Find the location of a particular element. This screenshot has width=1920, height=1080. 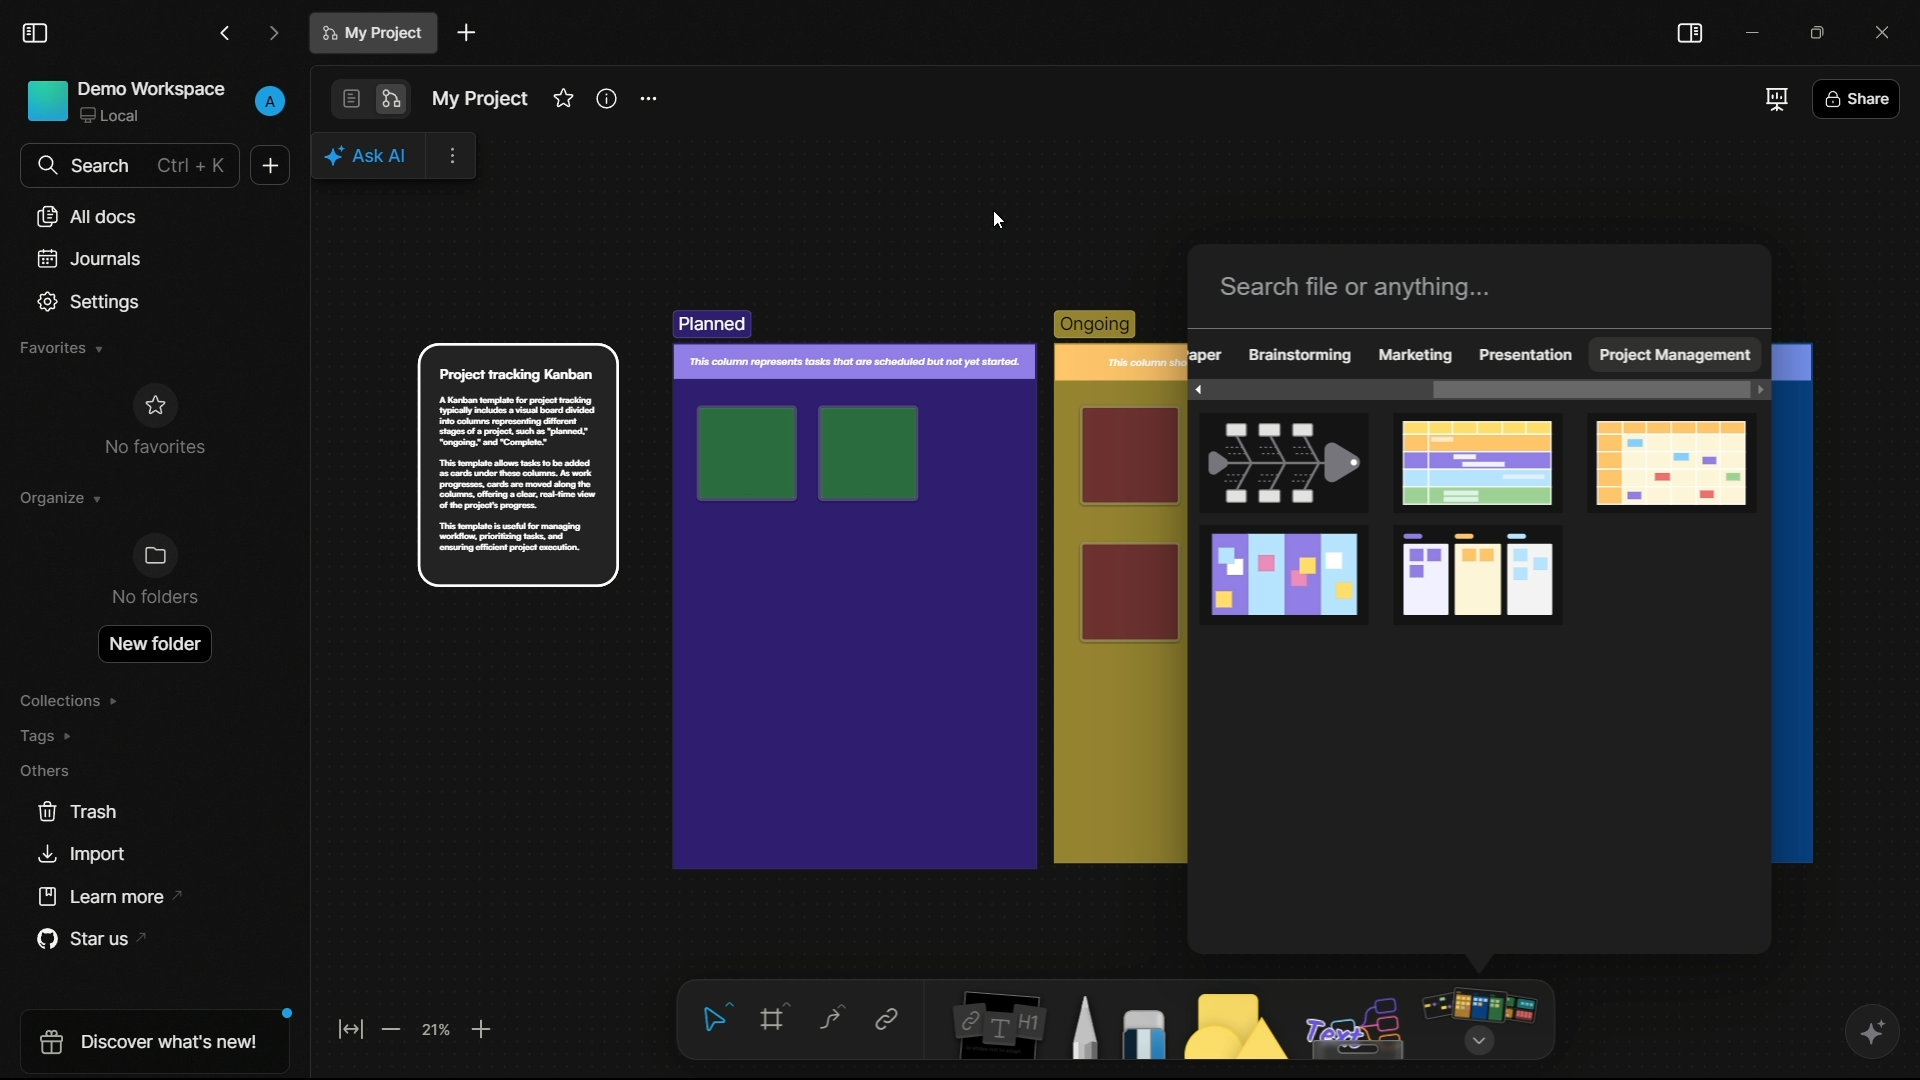

tags is located at coordinates (48, 736).